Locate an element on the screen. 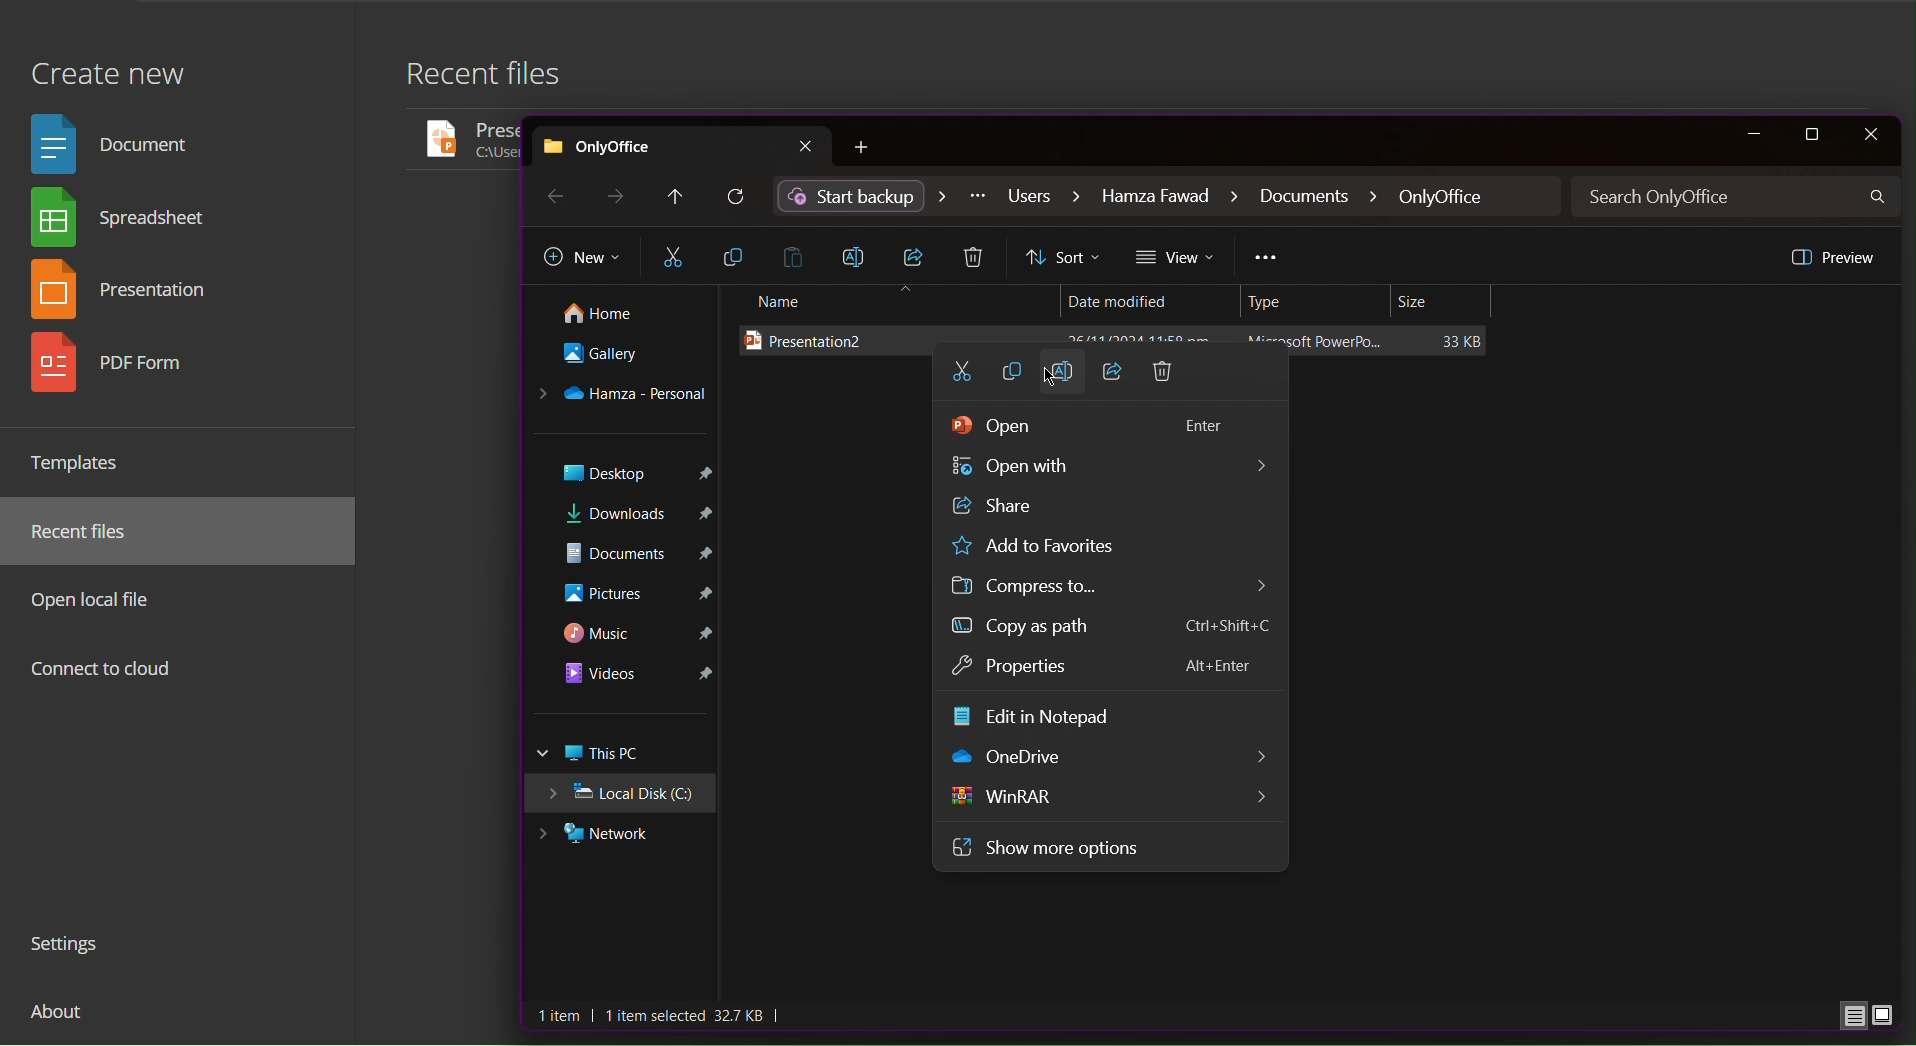 The width and height of the screenshot is (1916, 1046). new is located at coordinates (870, 148).